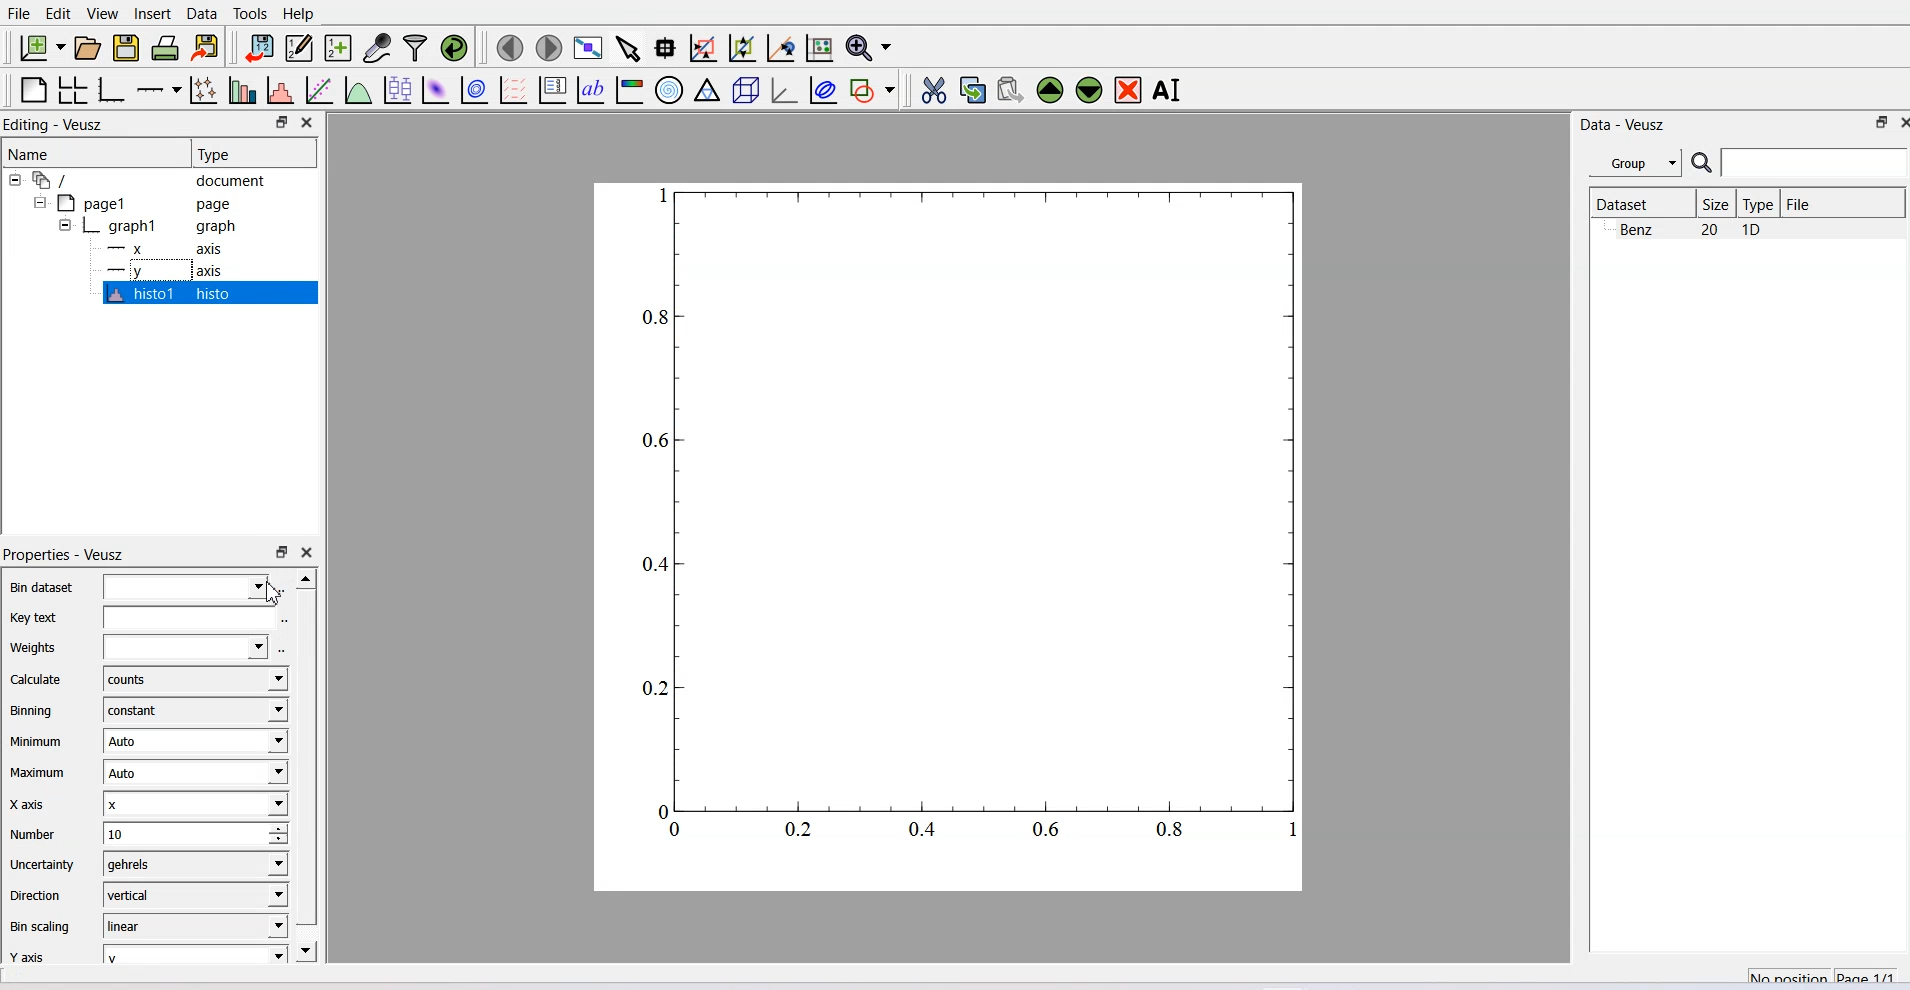  What do you see at coordinates (1885, 123) in the screenshot?
I see `Close` at bounding box center [1885, 123].